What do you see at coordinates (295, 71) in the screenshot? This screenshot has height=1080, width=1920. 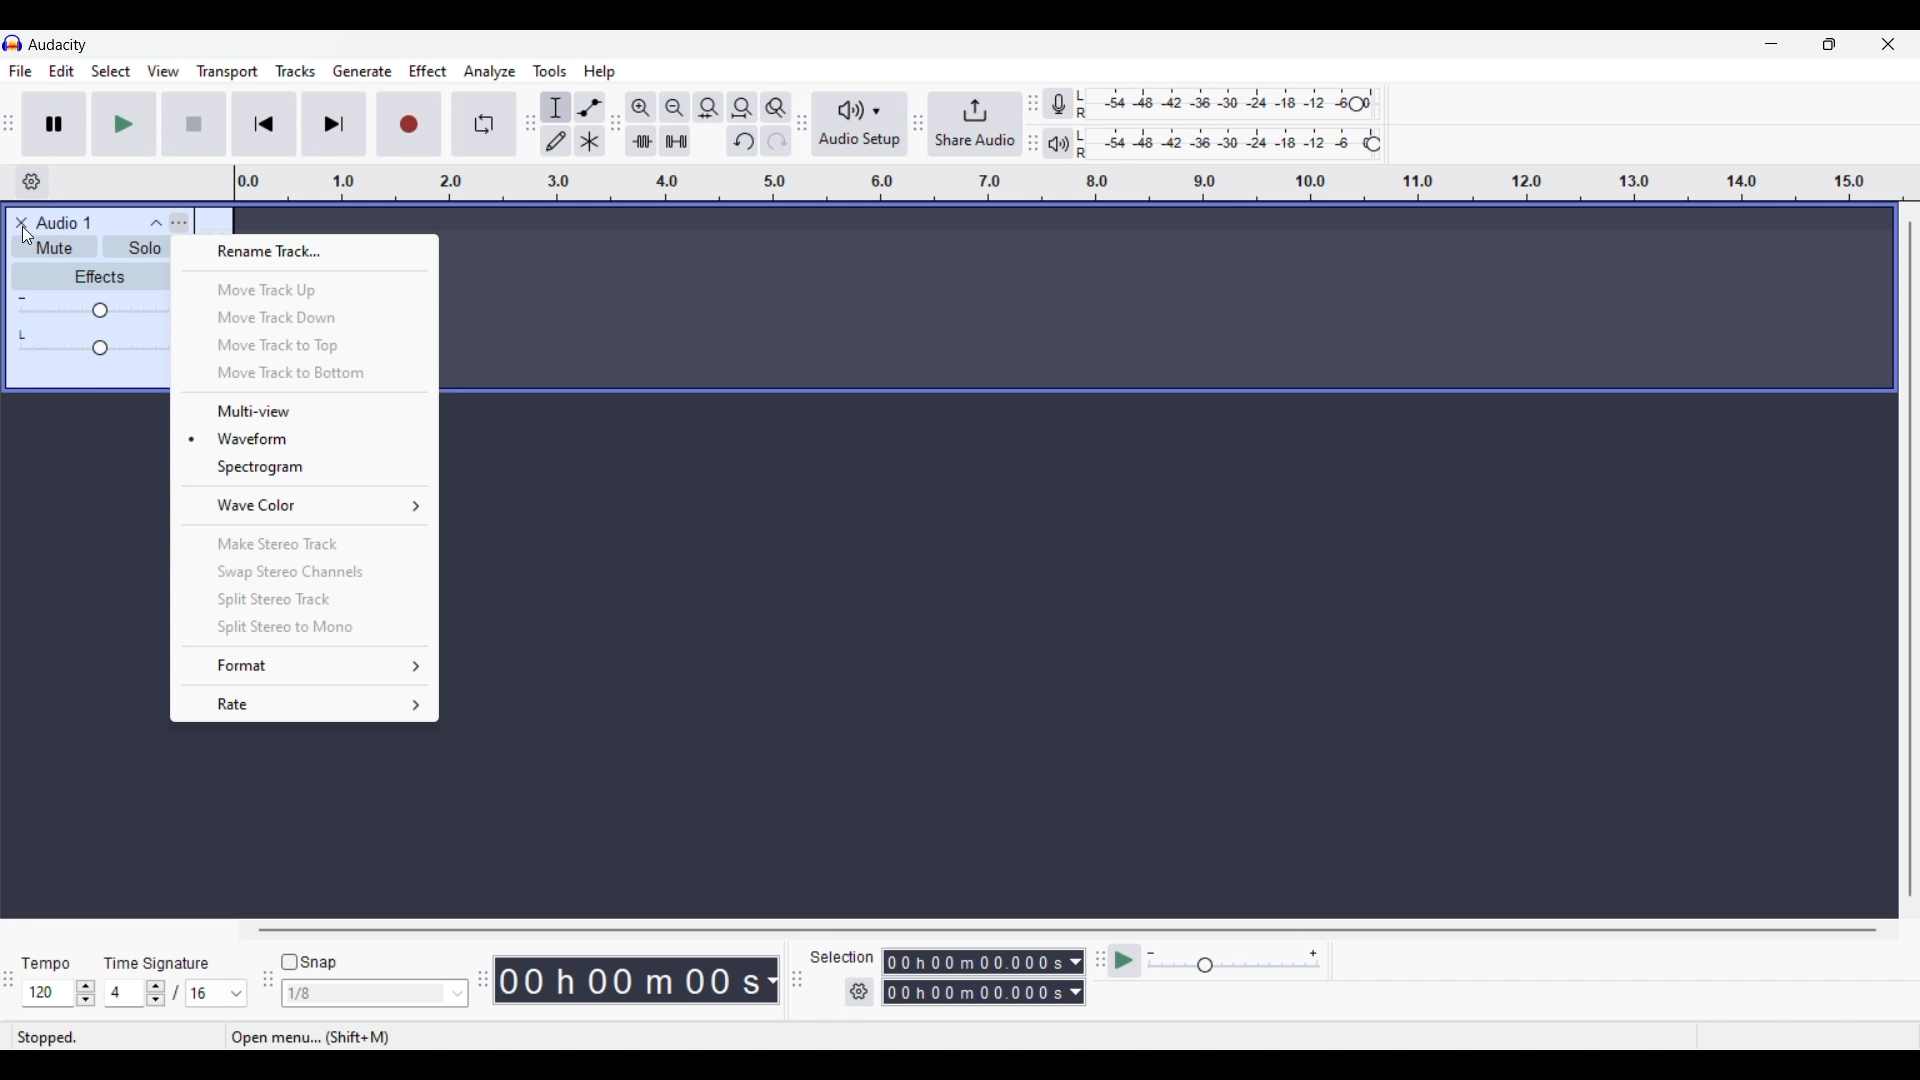 I see `Tracks menu` at bounding box center [295, 71].